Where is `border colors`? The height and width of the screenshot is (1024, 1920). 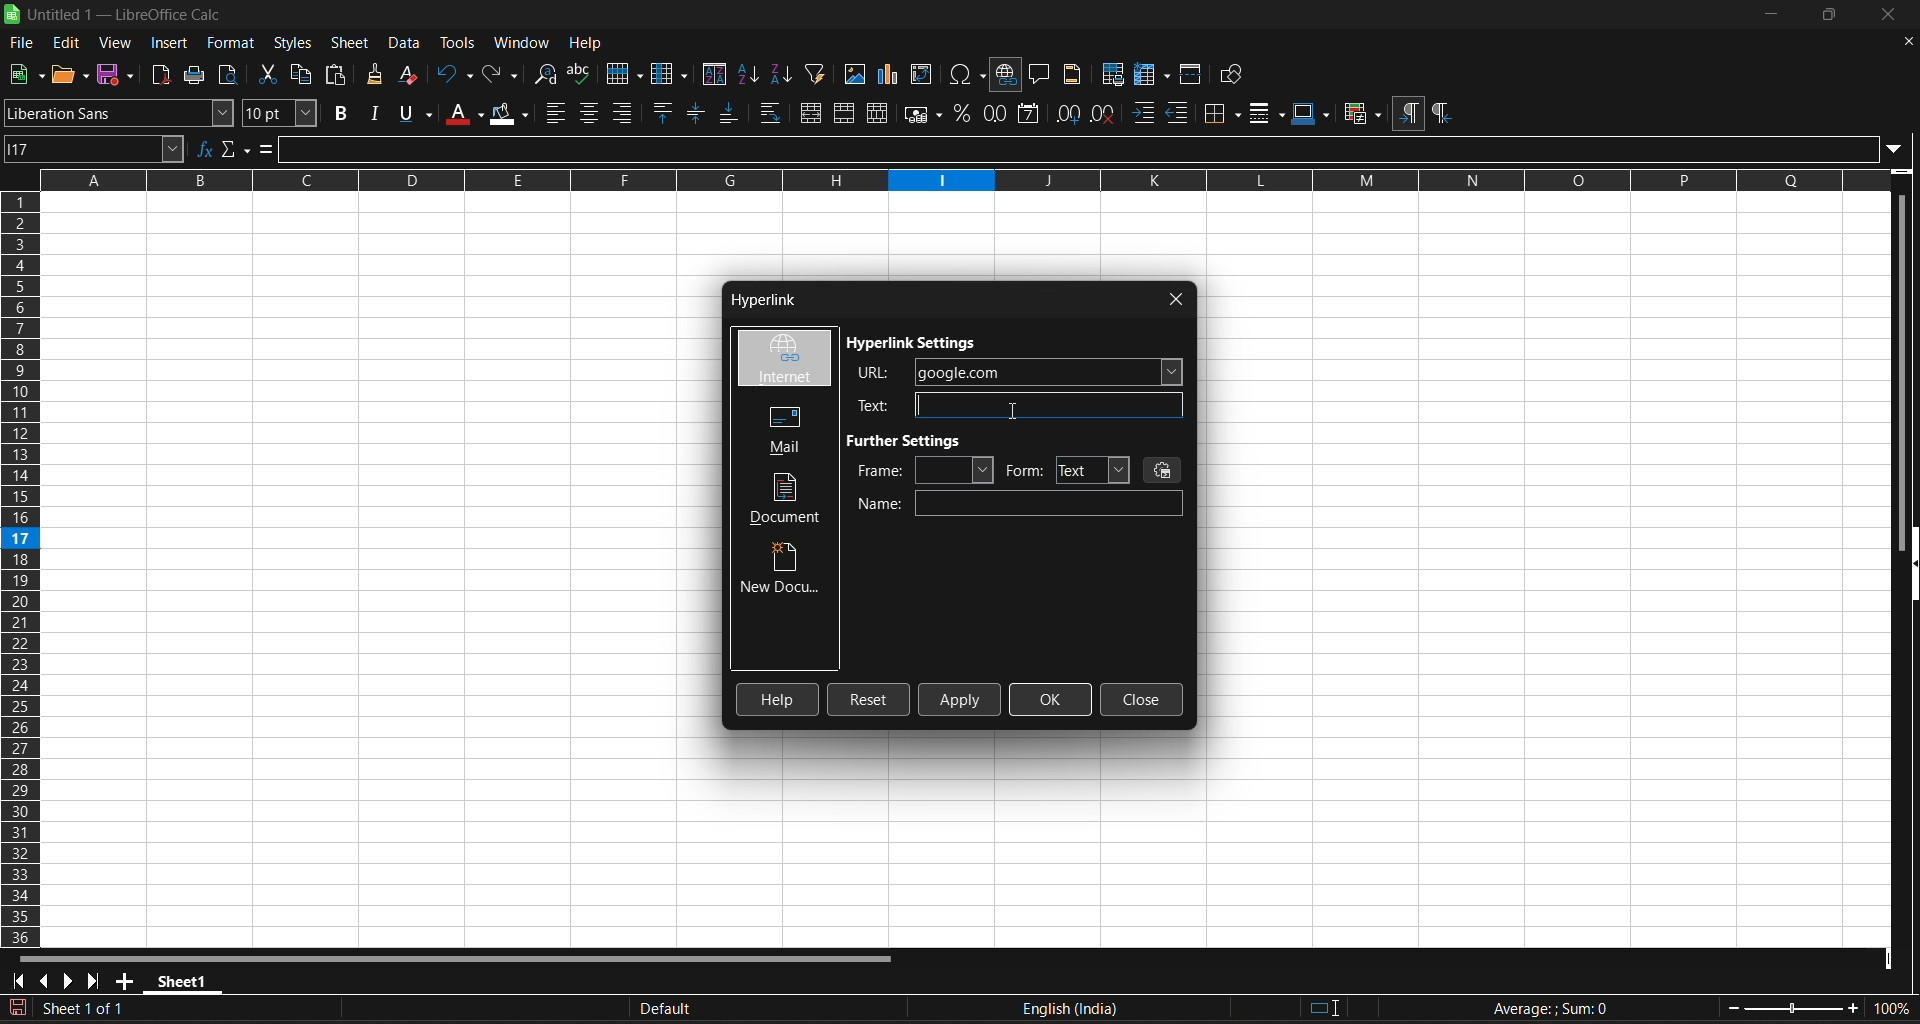
border colors is located at coordinates (1312, 114).